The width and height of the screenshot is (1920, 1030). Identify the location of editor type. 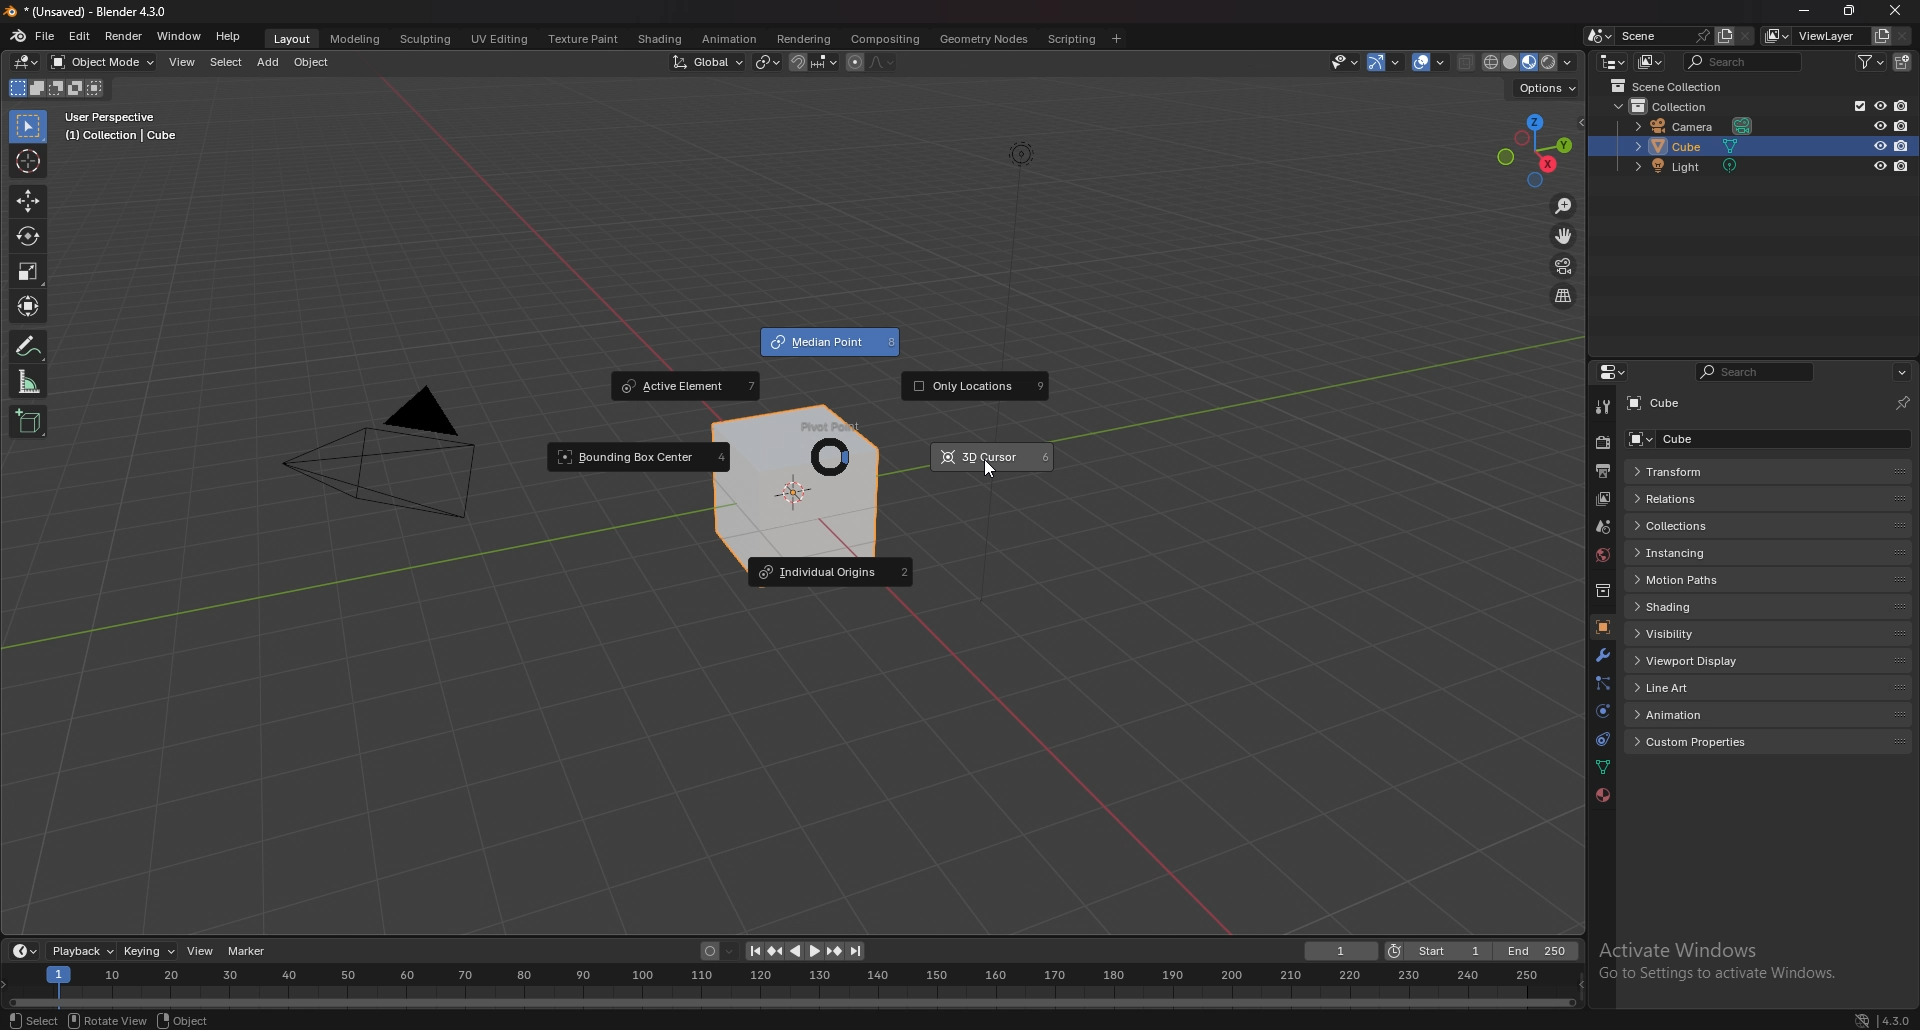
(1612, 62).